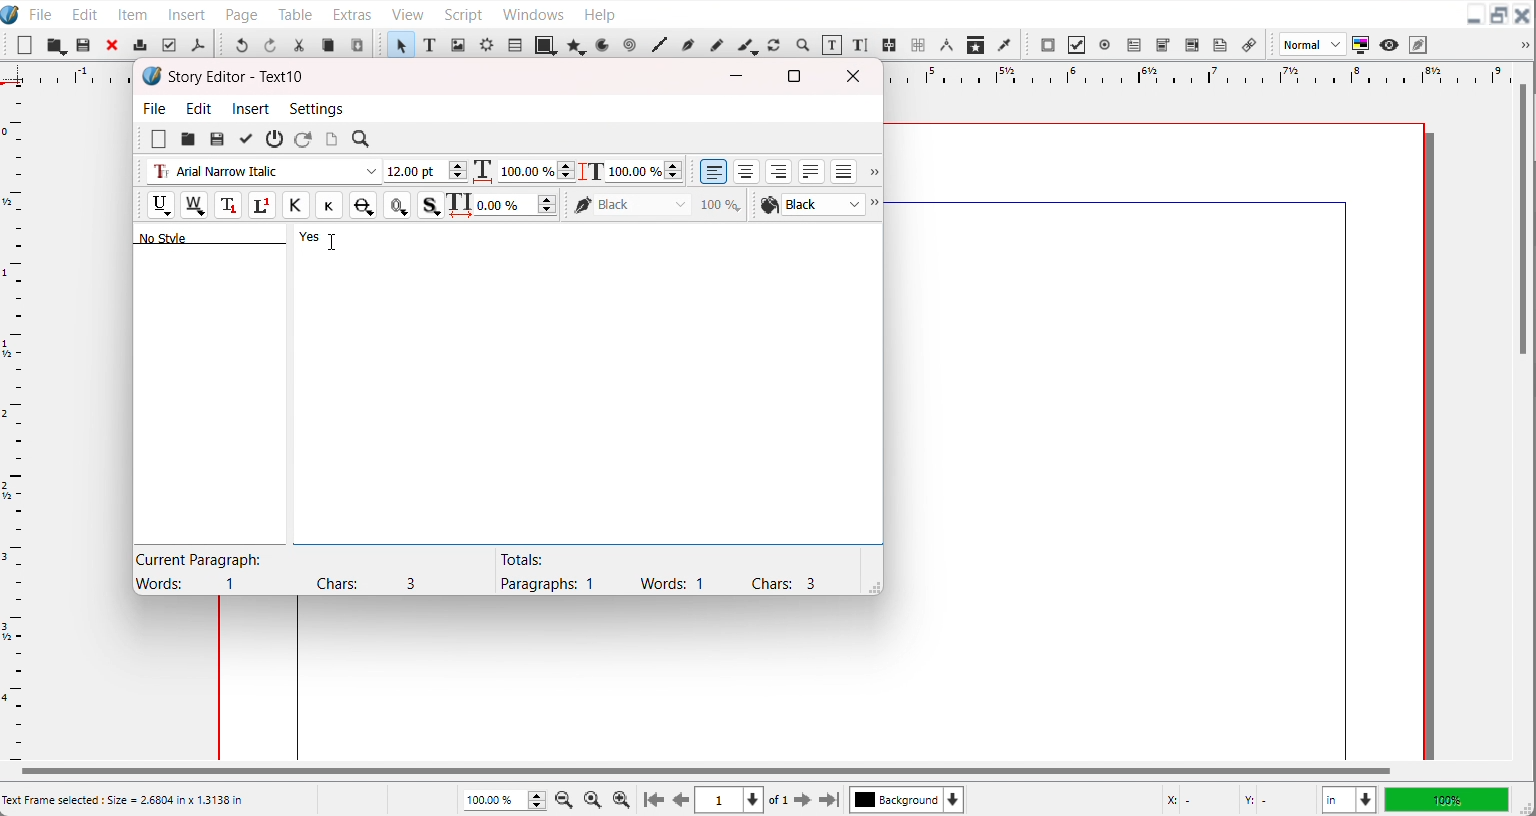 This screenshot has height=816, width=1536. I want to click on Go to previous page, so click(681, 800).